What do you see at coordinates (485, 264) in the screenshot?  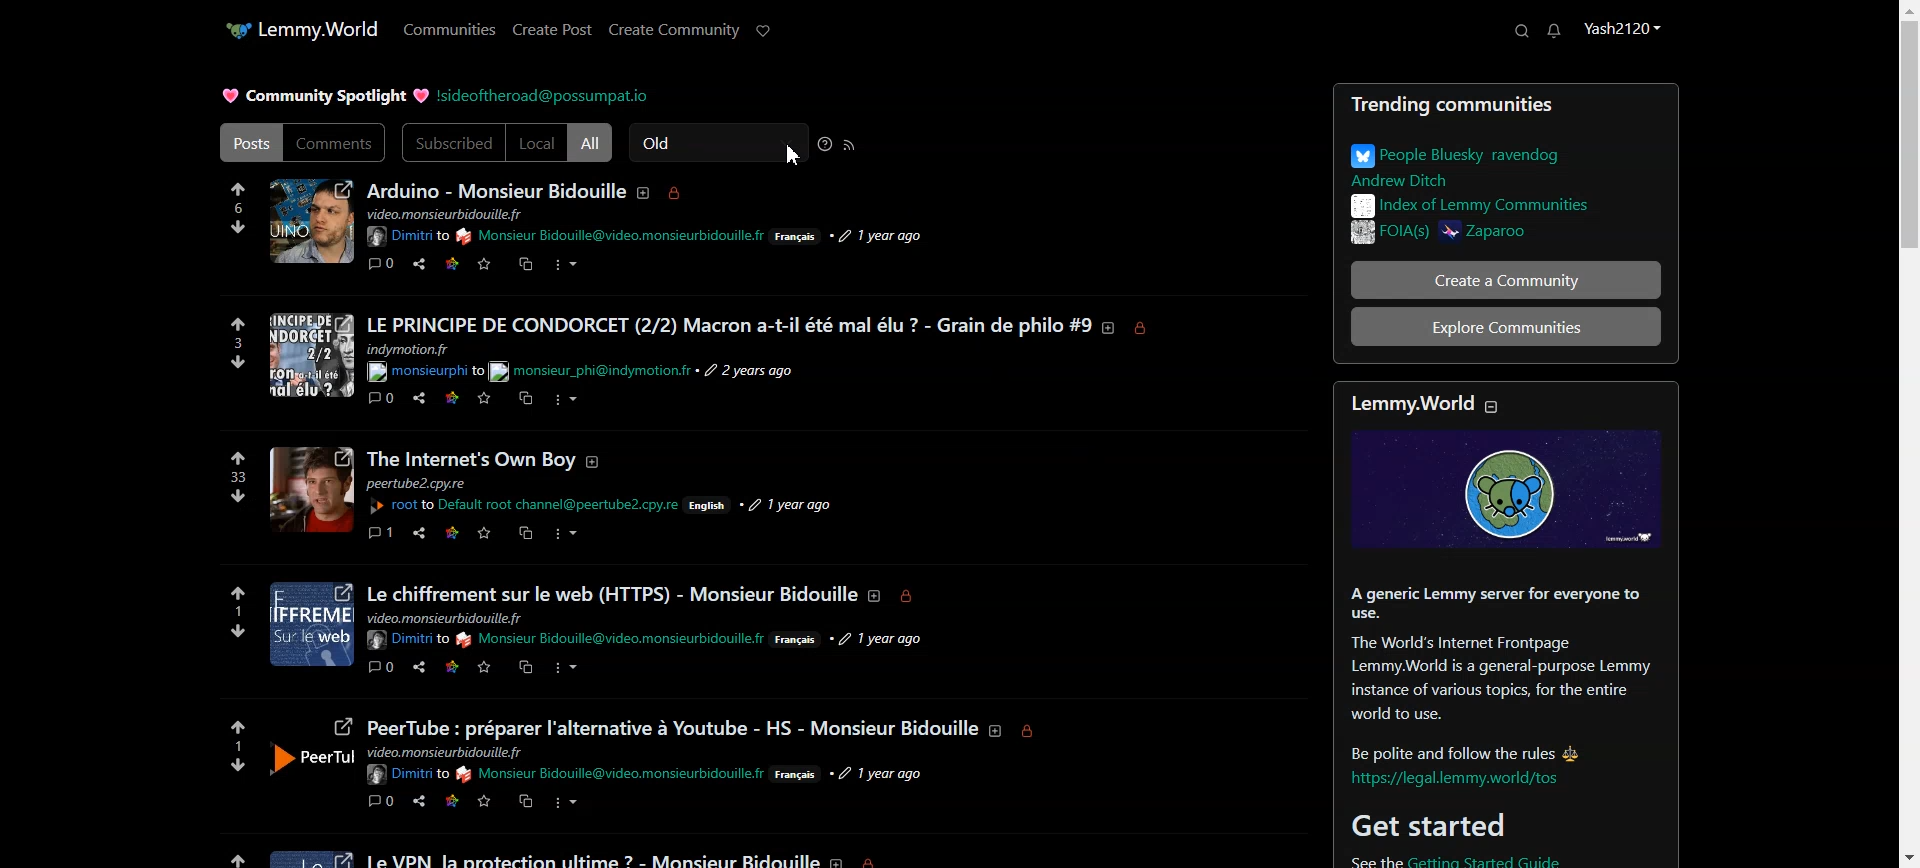 I see `Save` at bounding box center [485, 264].